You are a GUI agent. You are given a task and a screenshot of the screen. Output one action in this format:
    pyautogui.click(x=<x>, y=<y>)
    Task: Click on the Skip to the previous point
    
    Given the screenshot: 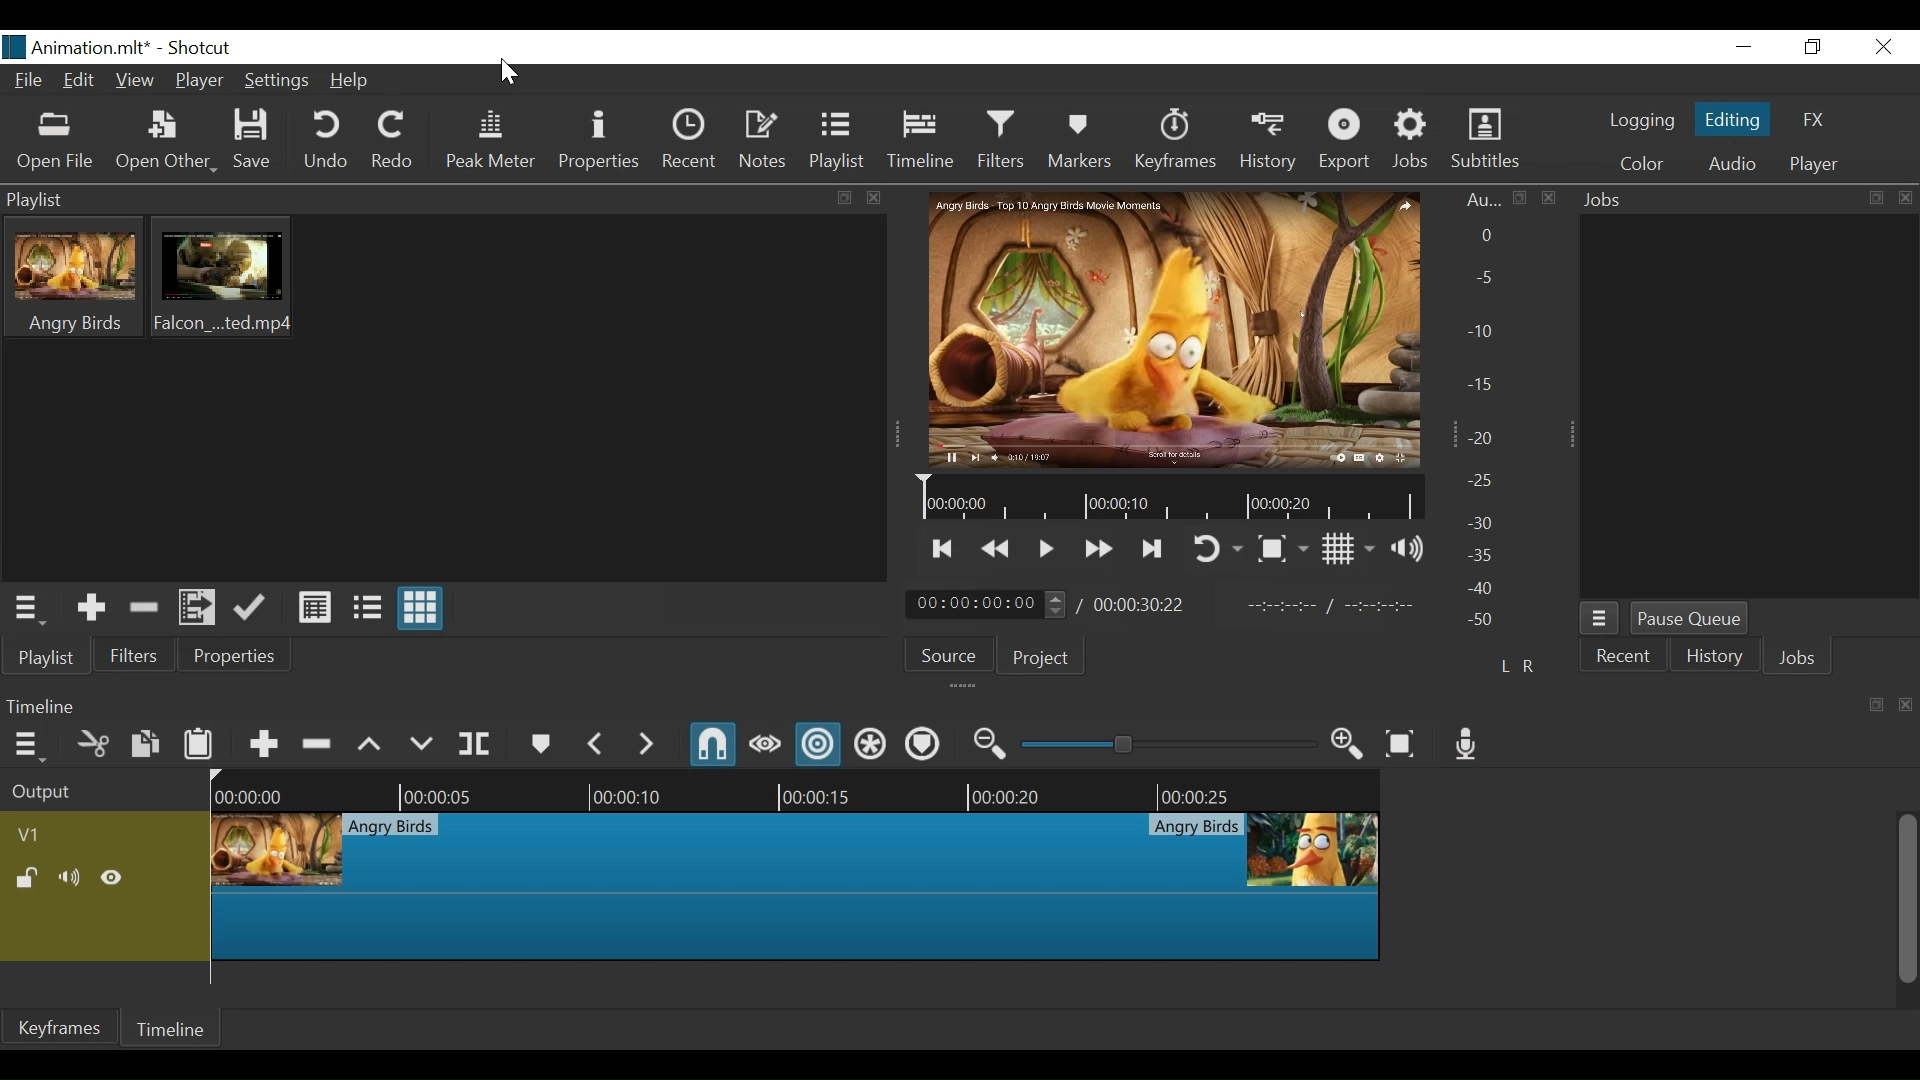 What is the action you would take?
    pyautogui.click(x=943, y=551)
    